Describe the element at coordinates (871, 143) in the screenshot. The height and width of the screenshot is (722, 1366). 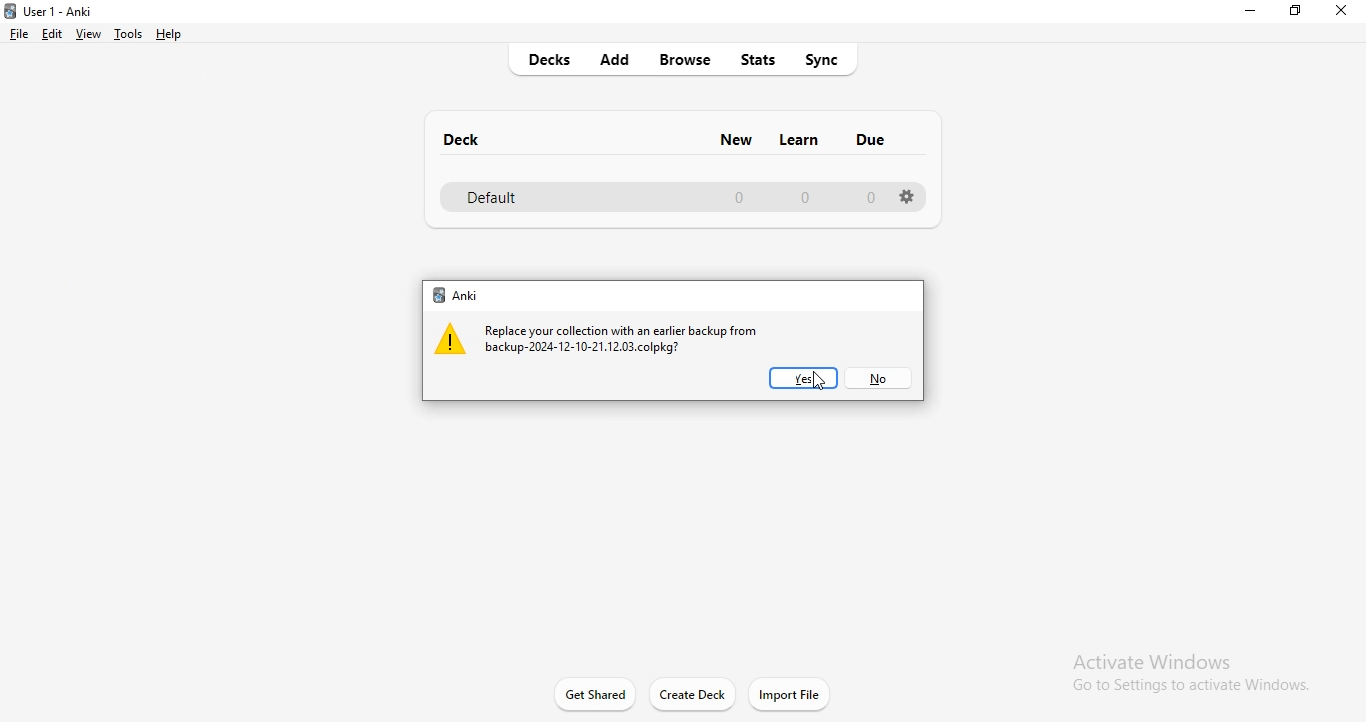
I see `due` at that location.